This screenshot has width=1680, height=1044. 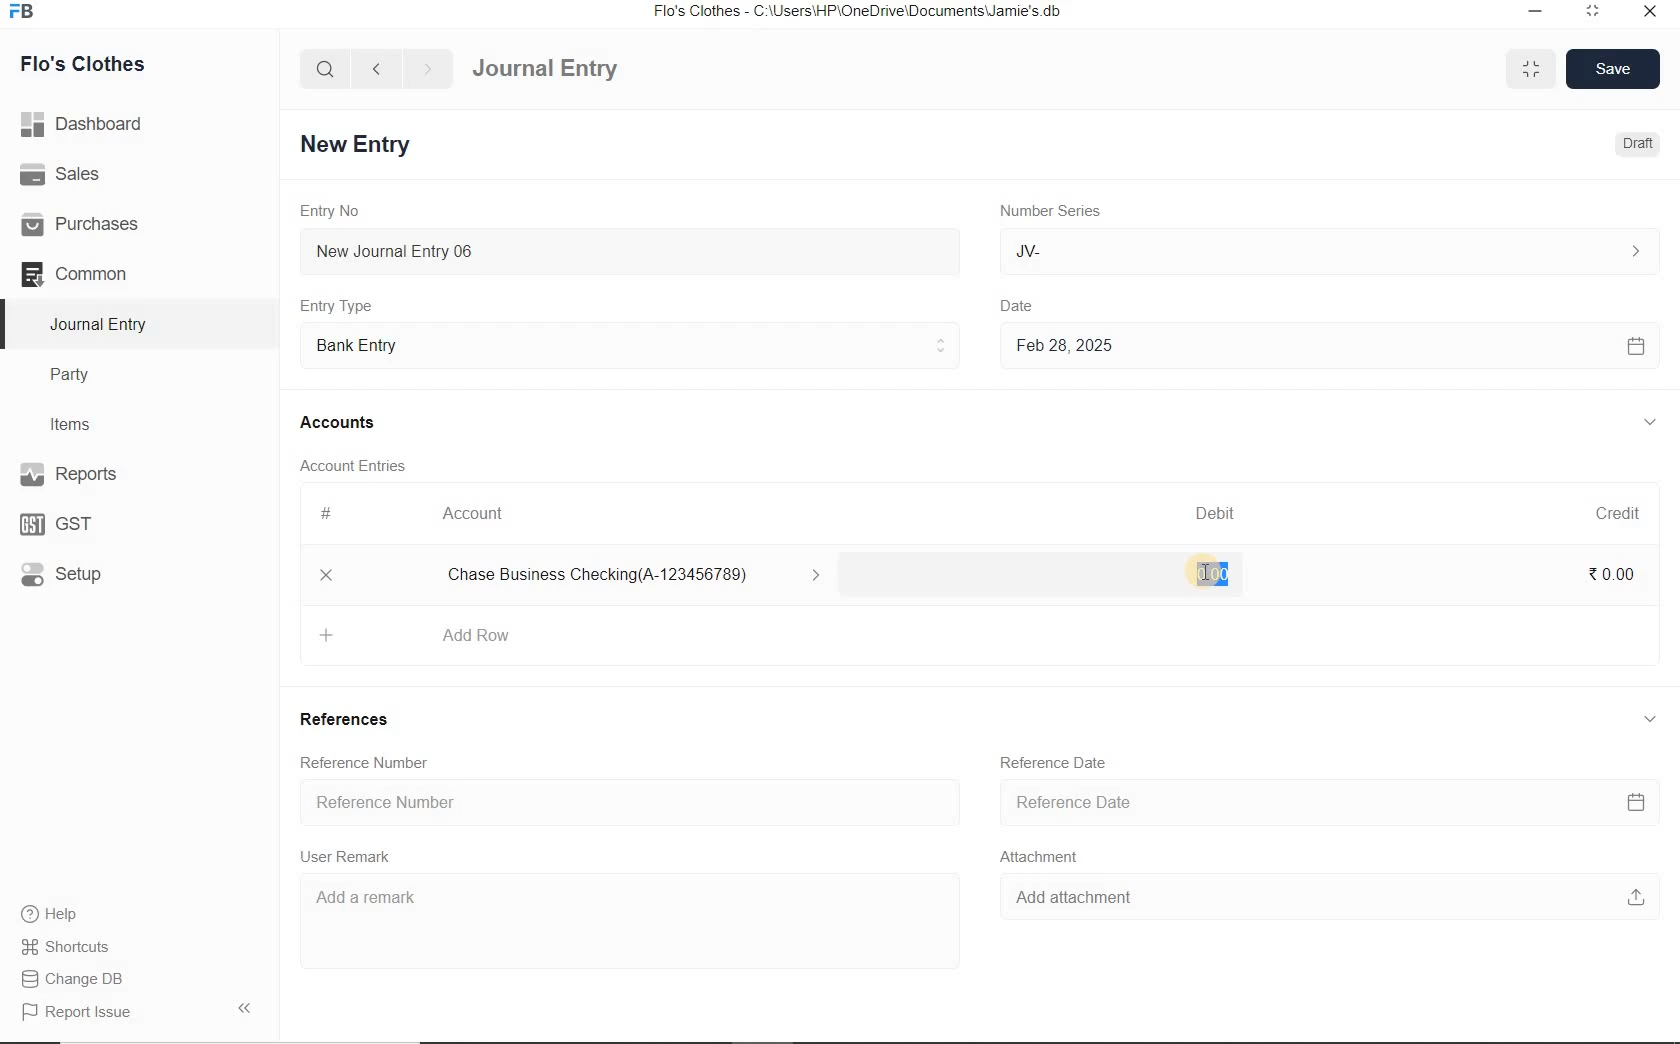 I want to click on Shortcuts, so click(x=66, y=943).